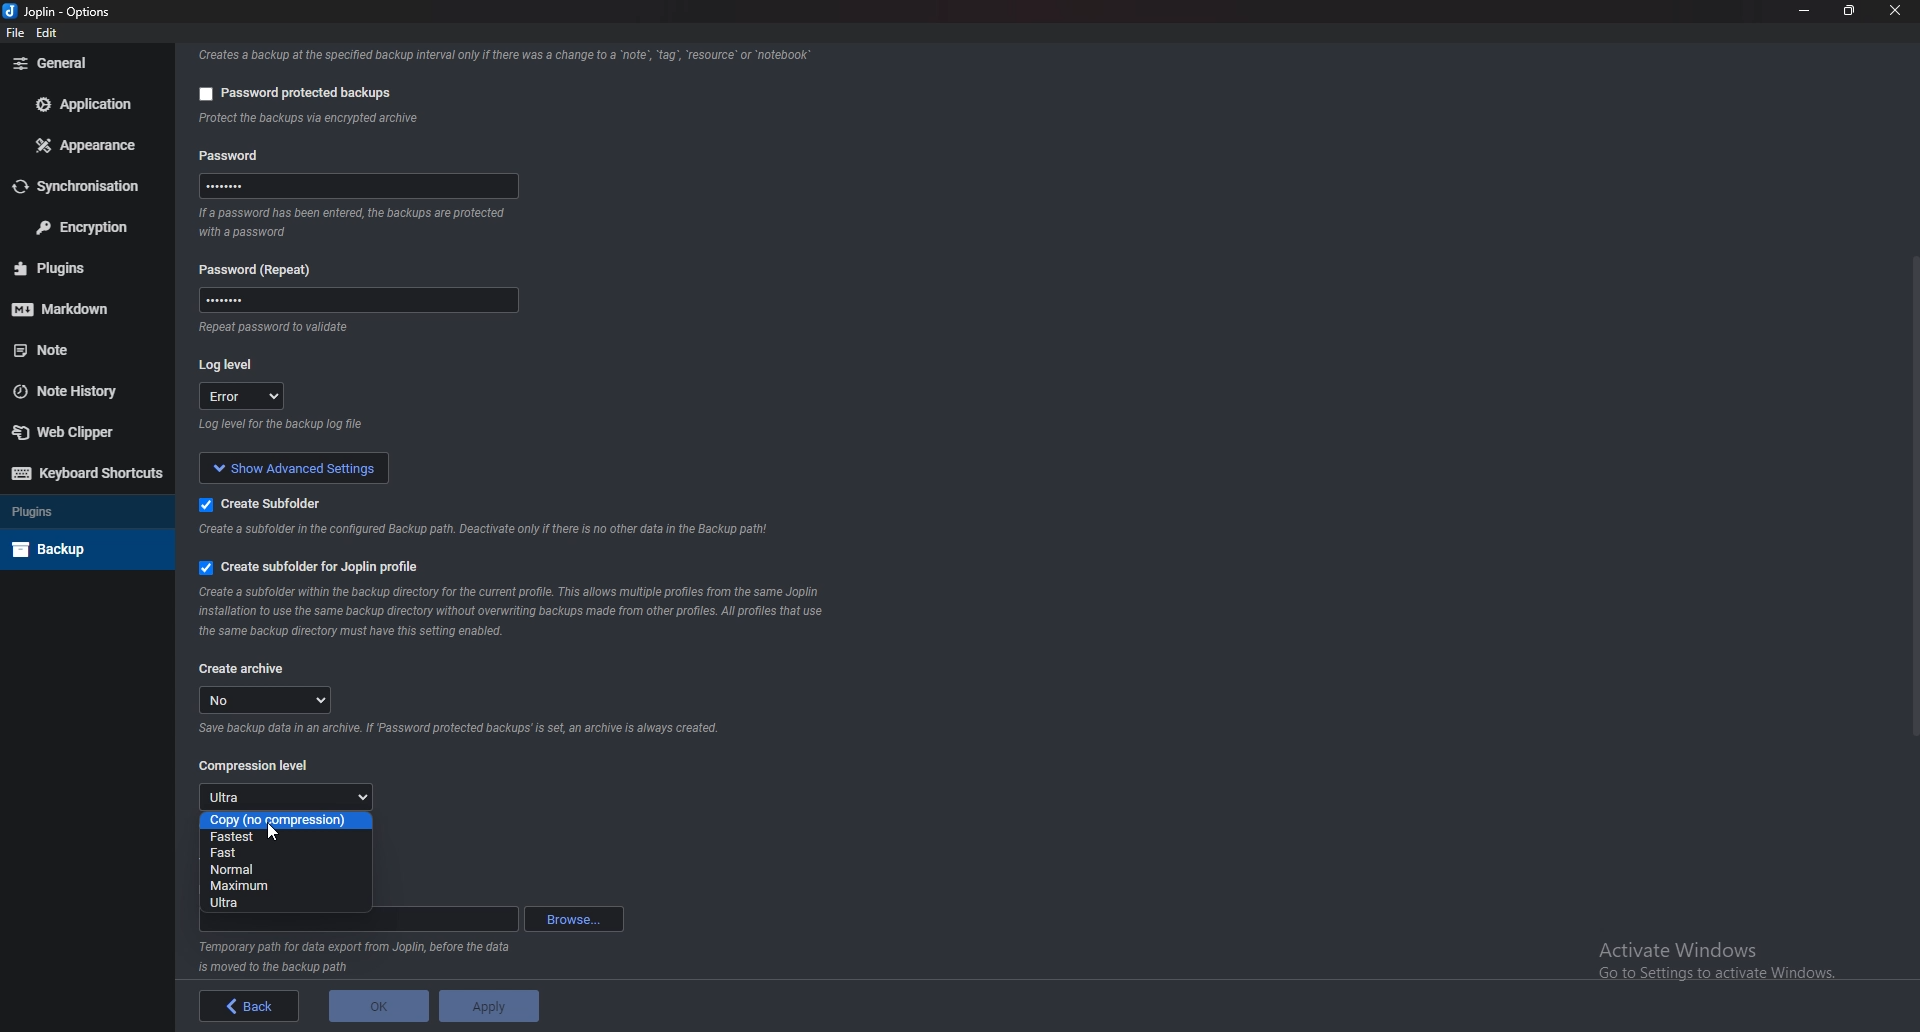 The height and width of the screenshot is (1032, 1920). Describe the element at coordinates (286, 819) in the screenshot. I see `copy (no compression)` at that location.